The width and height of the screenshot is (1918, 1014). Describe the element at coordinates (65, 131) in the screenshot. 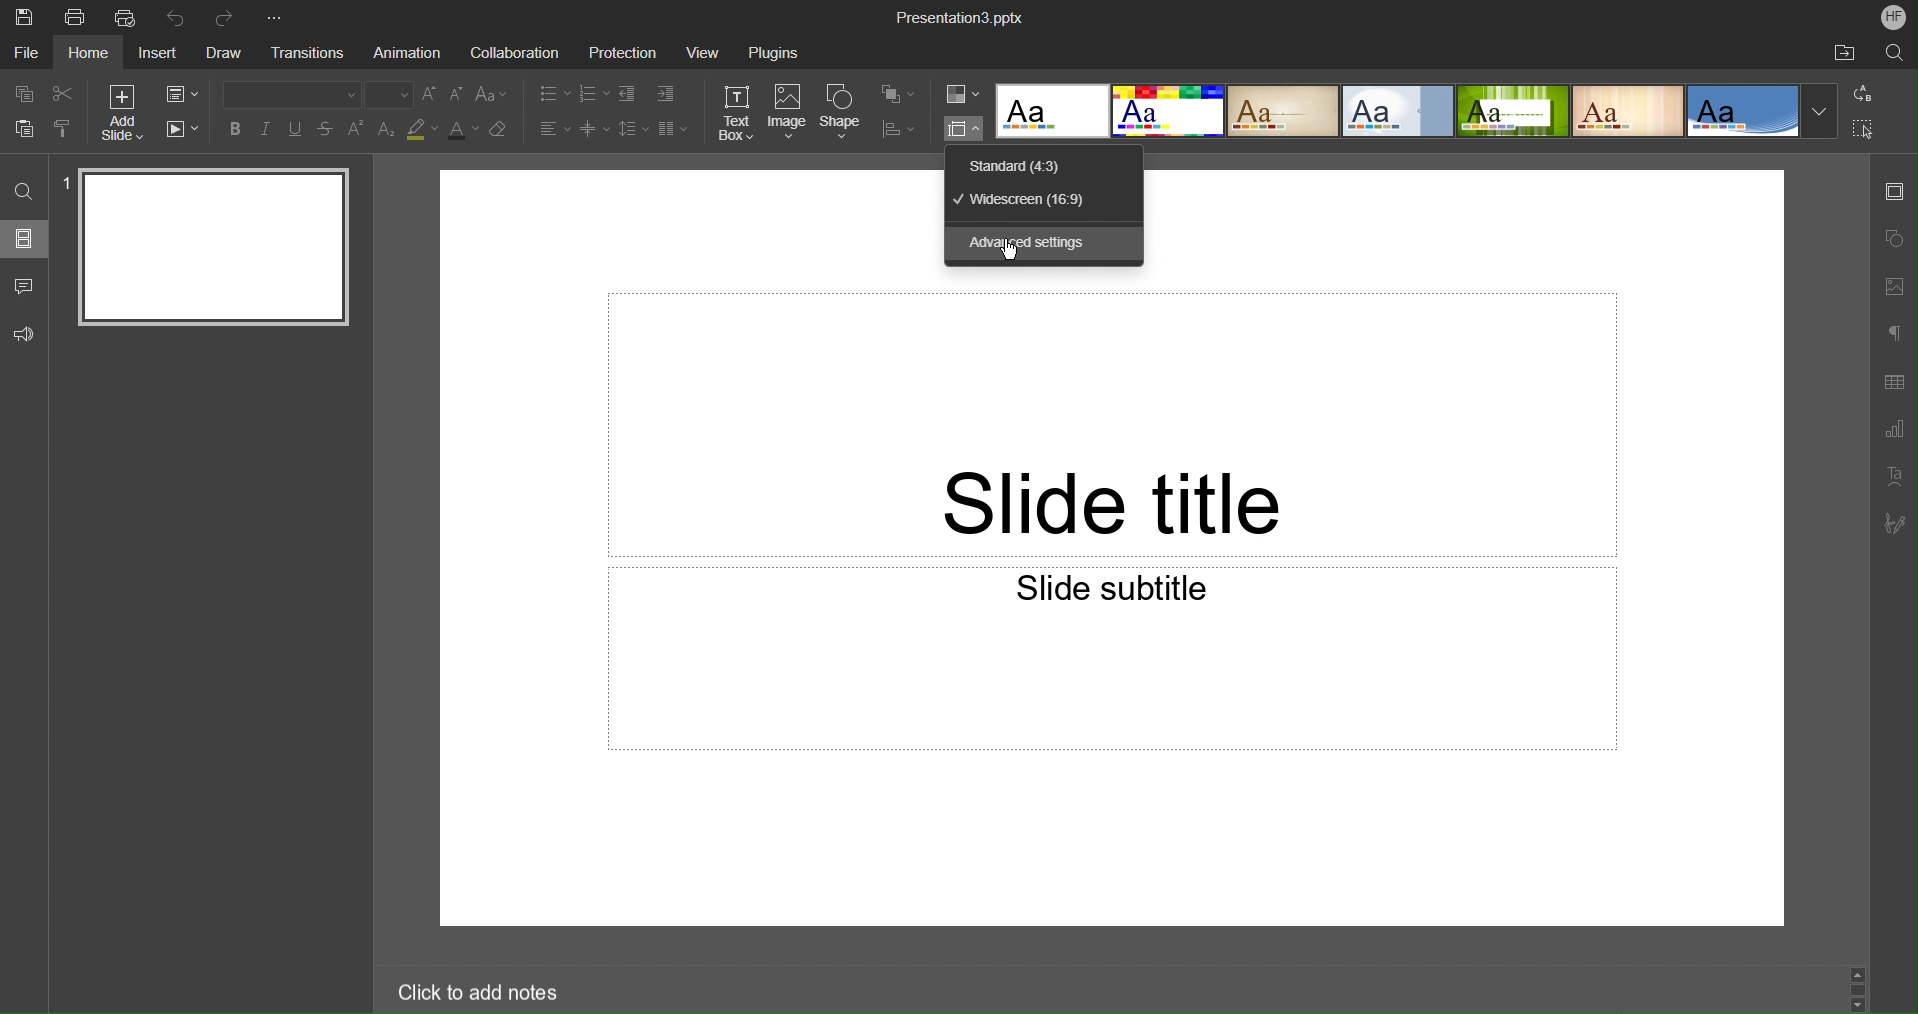

I see `Copy Style` at that location.